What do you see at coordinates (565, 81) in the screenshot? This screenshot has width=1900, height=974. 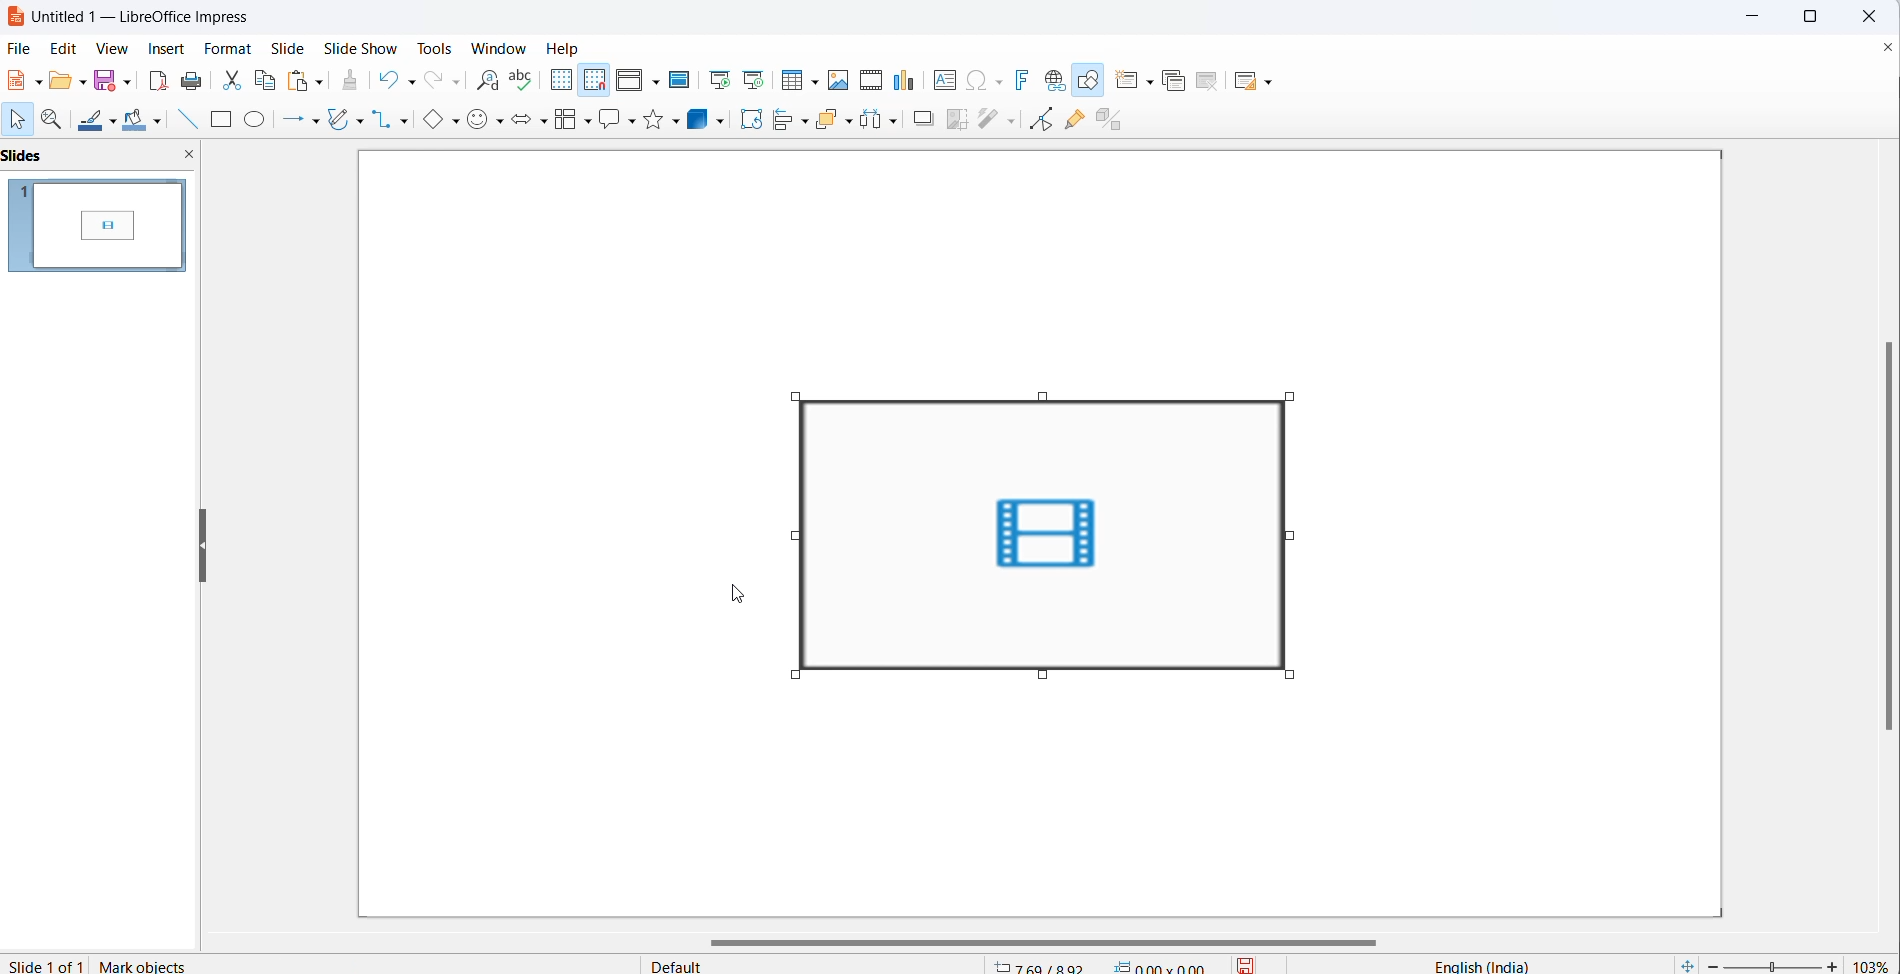 I see `display grid` at bounding box center [565, 81].